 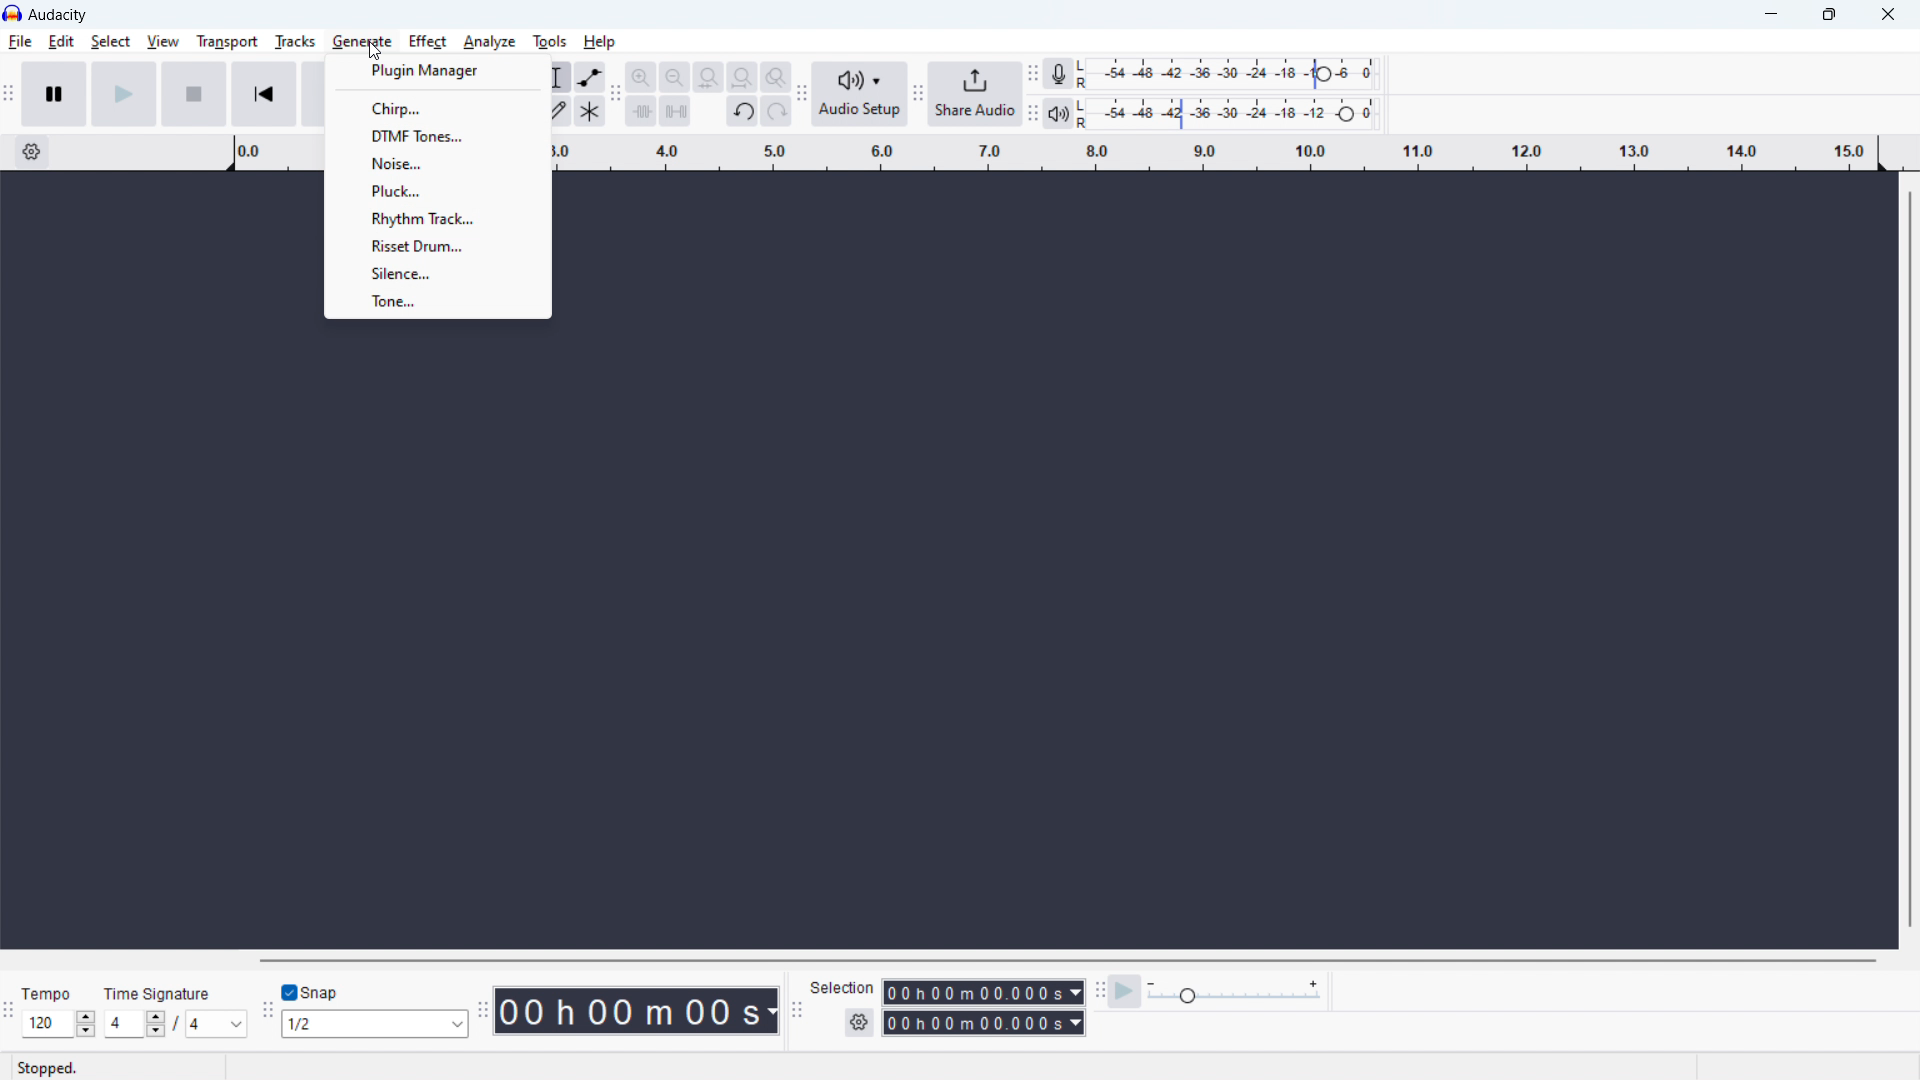 What do you see at coordinates (1058, 112) in the screenshot?
I see `playback meter` at bounding box center [1058, 112].